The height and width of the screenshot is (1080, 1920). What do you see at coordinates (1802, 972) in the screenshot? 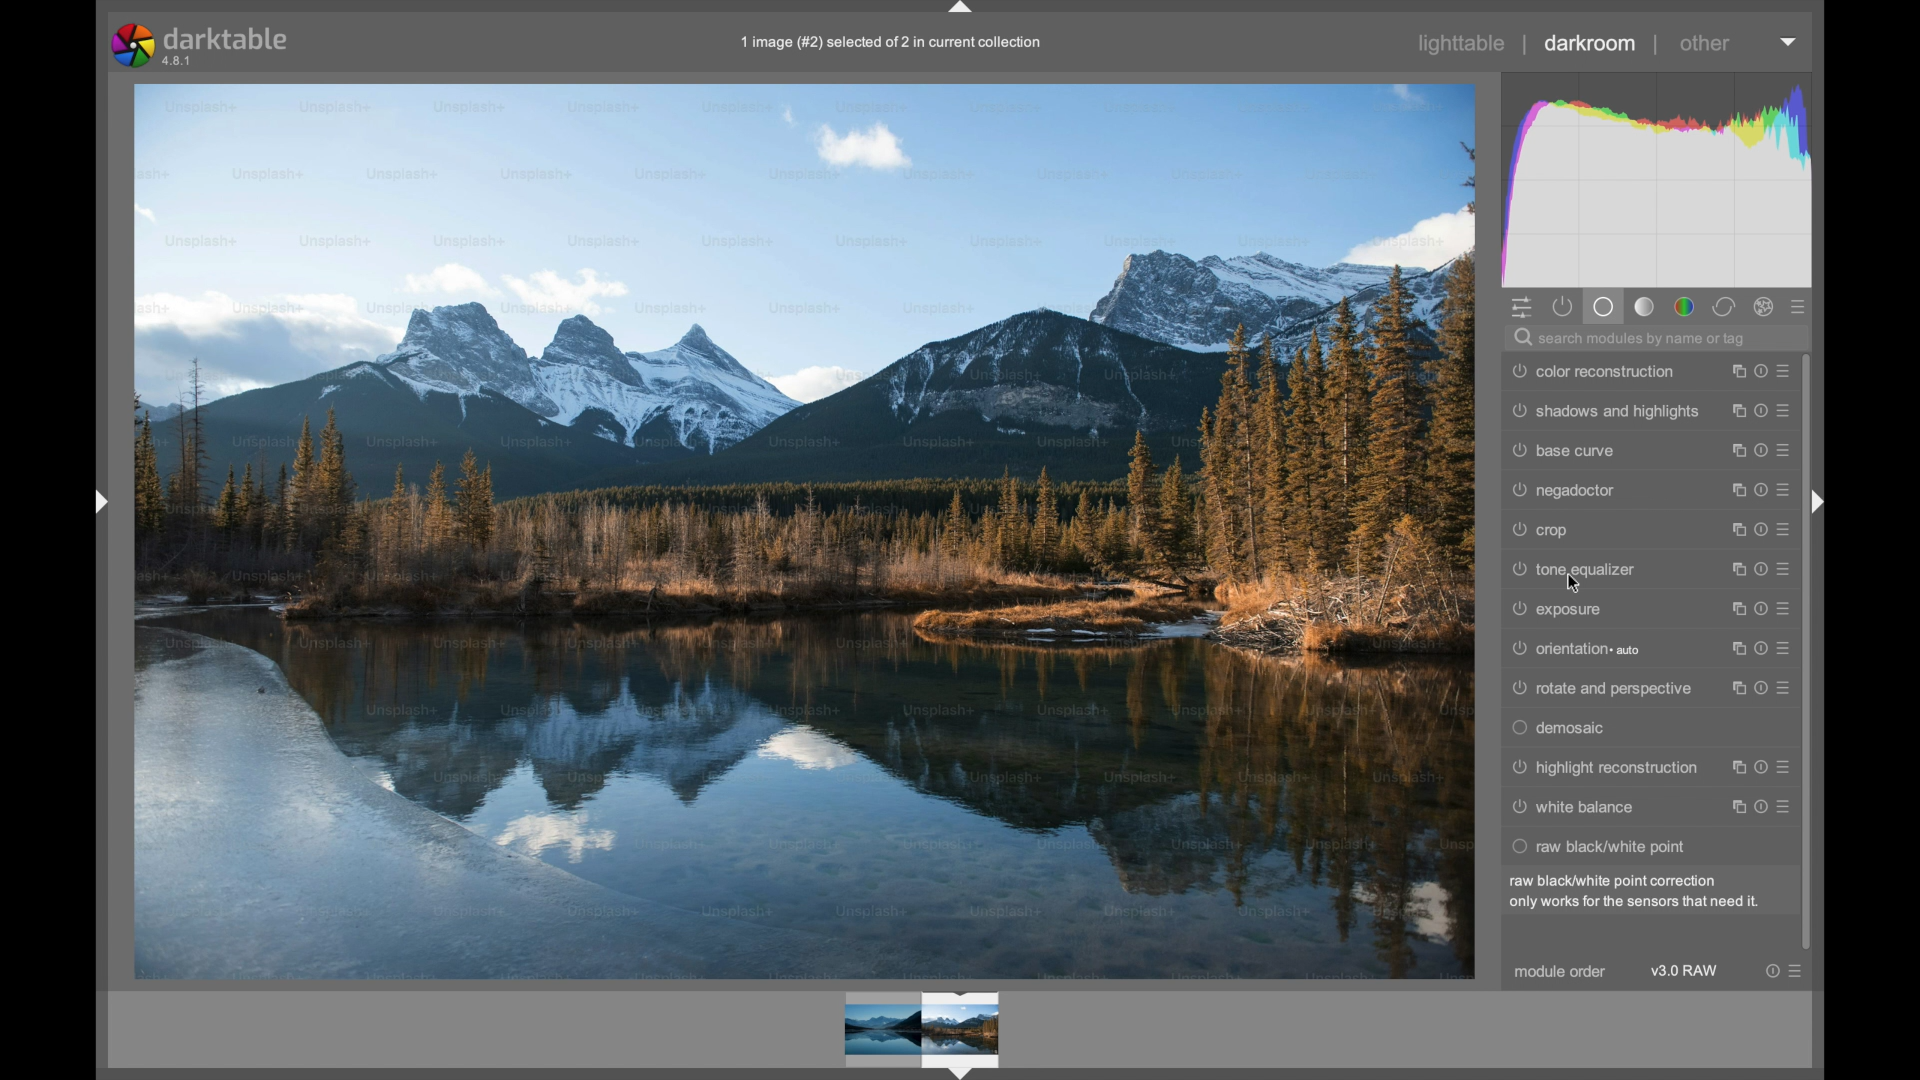
I see `presets` at bounding box center [1802, 972].